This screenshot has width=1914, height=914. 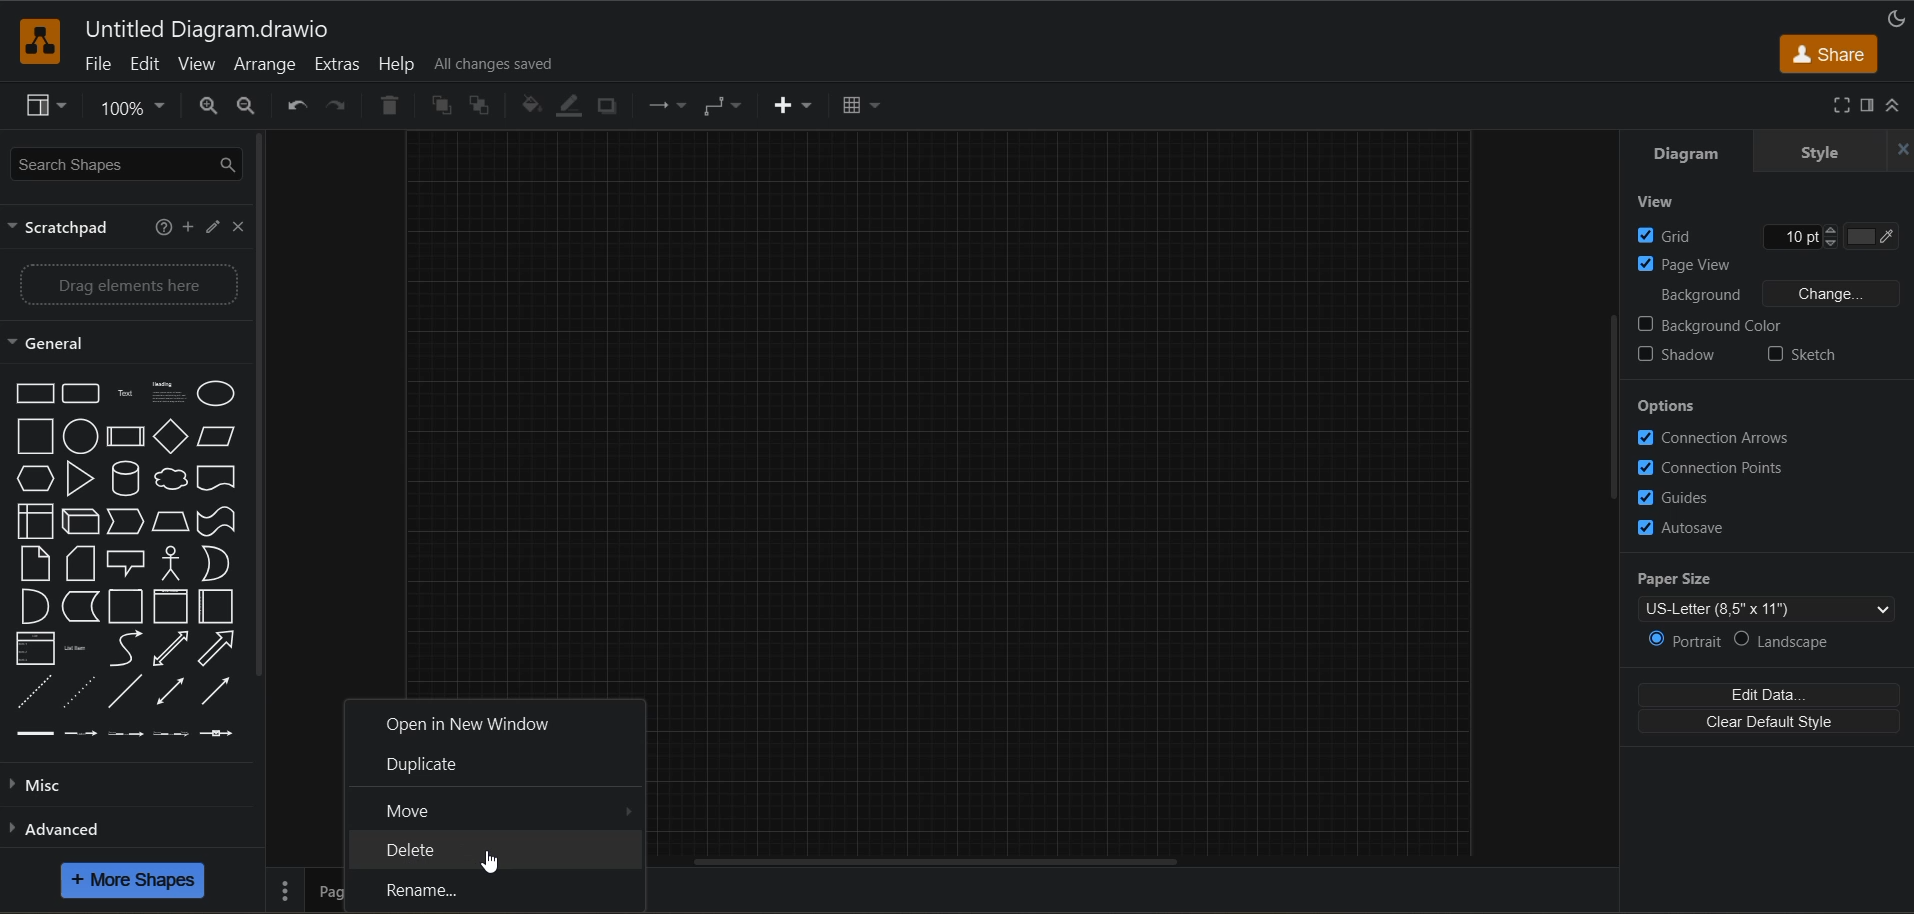 I want to click on guides, so click(x=1688, y=496).